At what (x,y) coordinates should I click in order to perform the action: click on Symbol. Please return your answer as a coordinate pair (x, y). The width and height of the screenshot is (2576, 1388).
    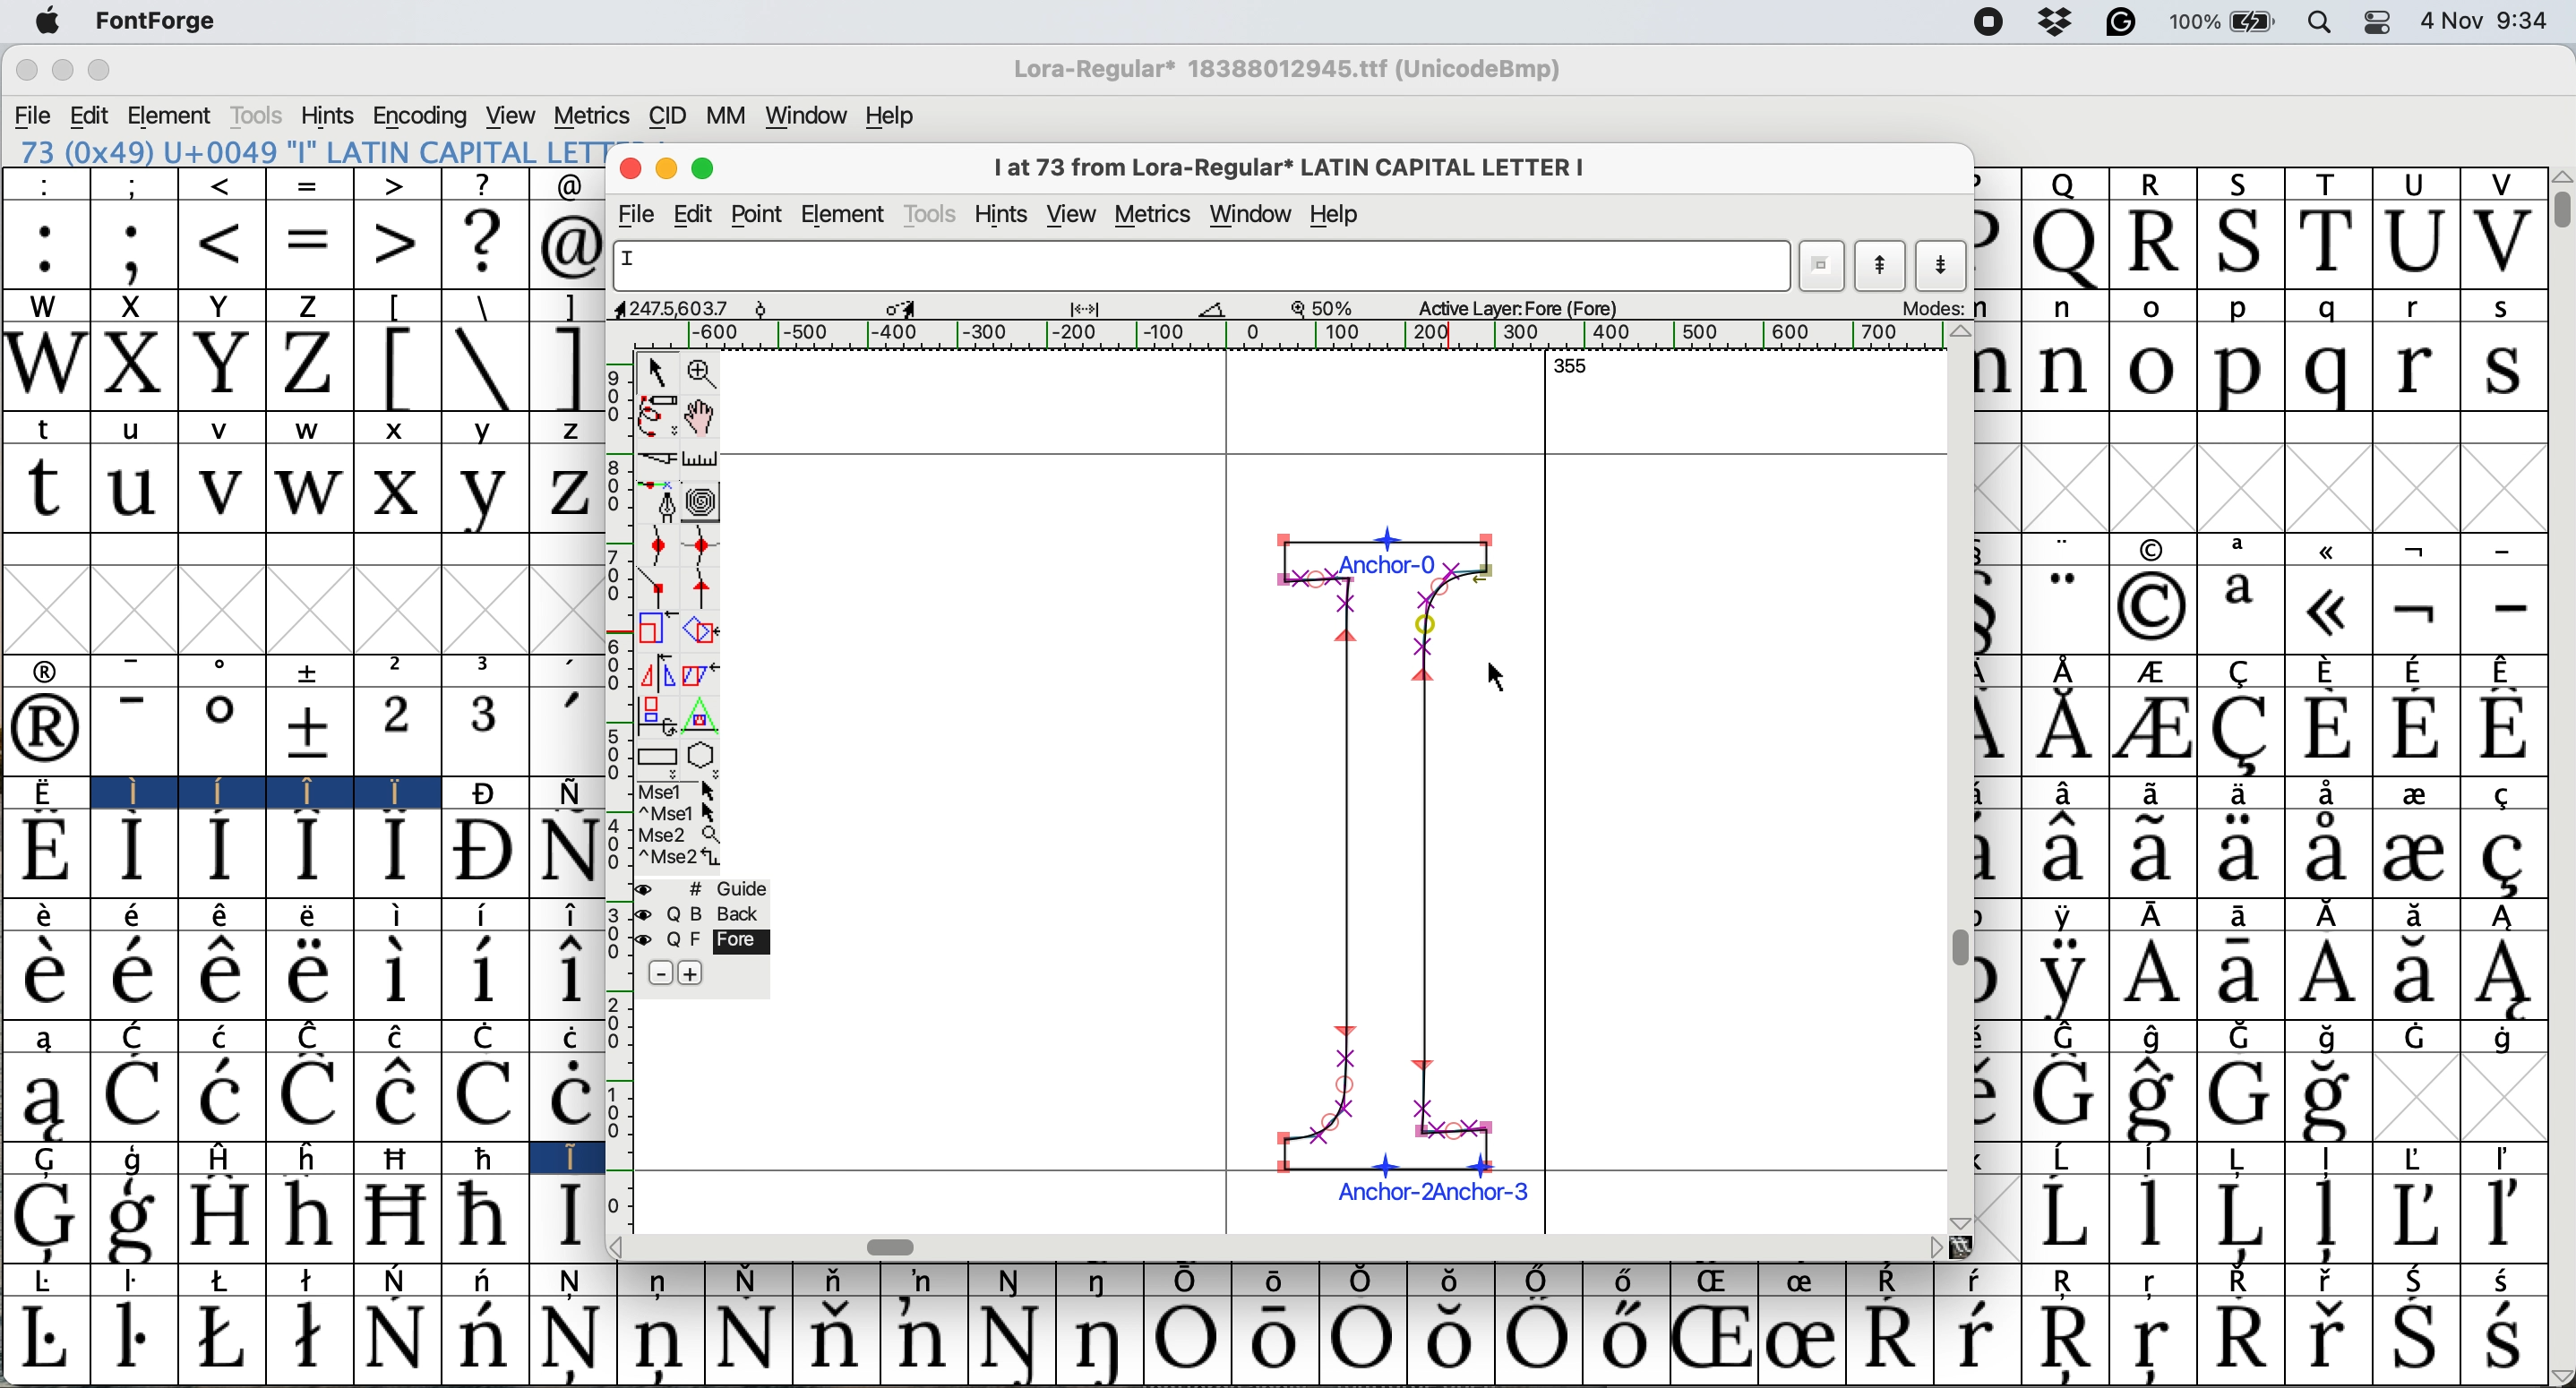
    Looking at the image, I should click on (392, 1337).